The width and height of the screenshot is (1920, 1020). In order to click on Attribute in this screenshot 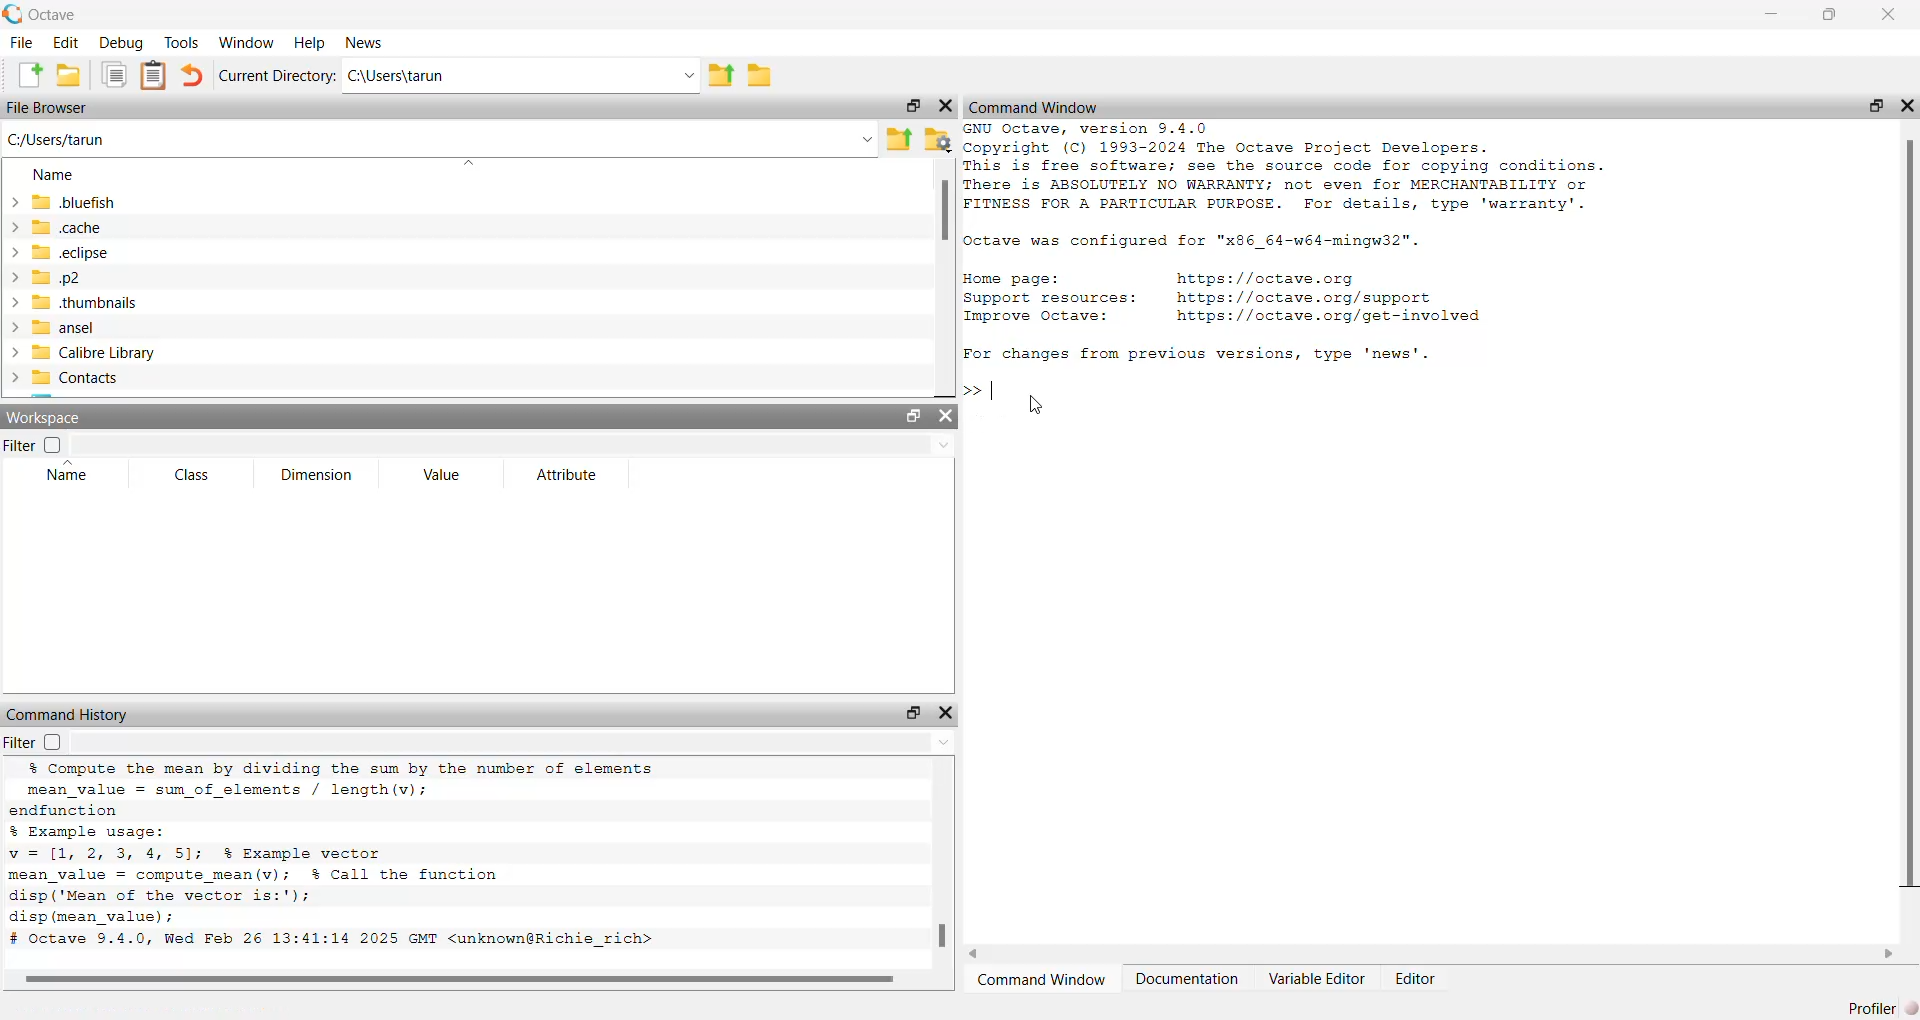, I will do `click(569, 475)`.